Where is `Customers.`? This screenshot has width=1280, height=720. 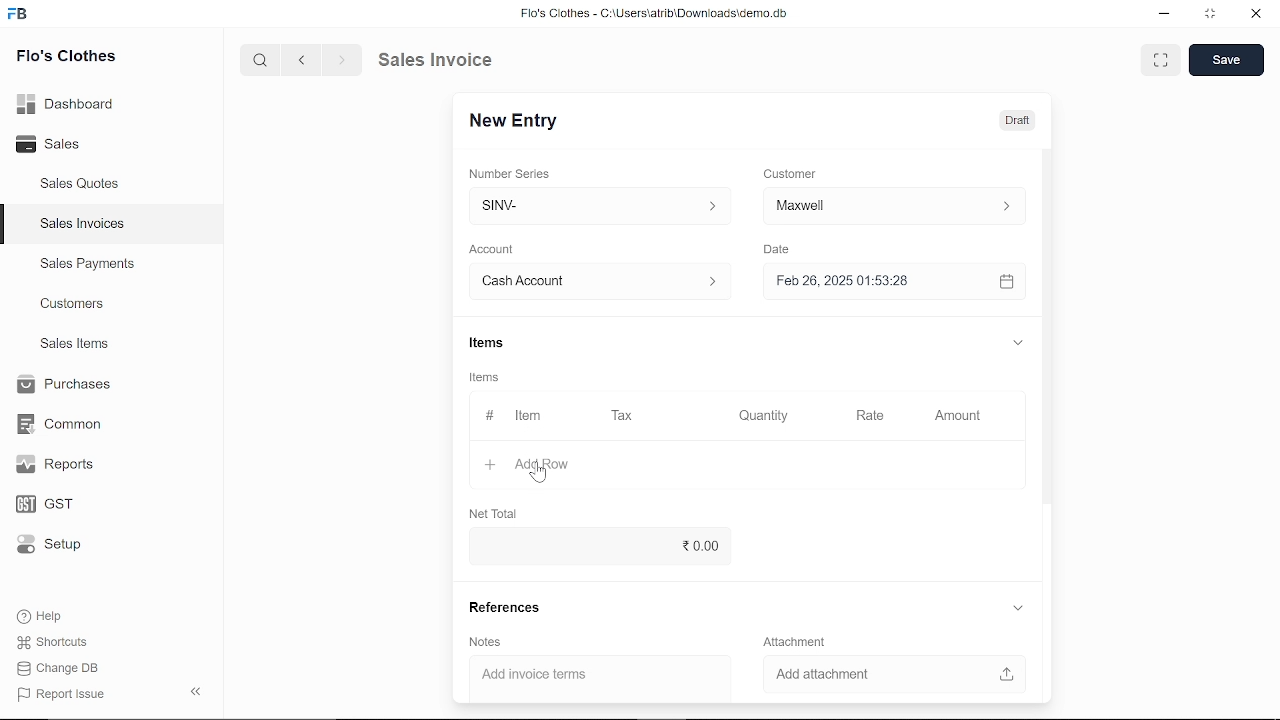
Customers. is located at coordinates (73, 304).